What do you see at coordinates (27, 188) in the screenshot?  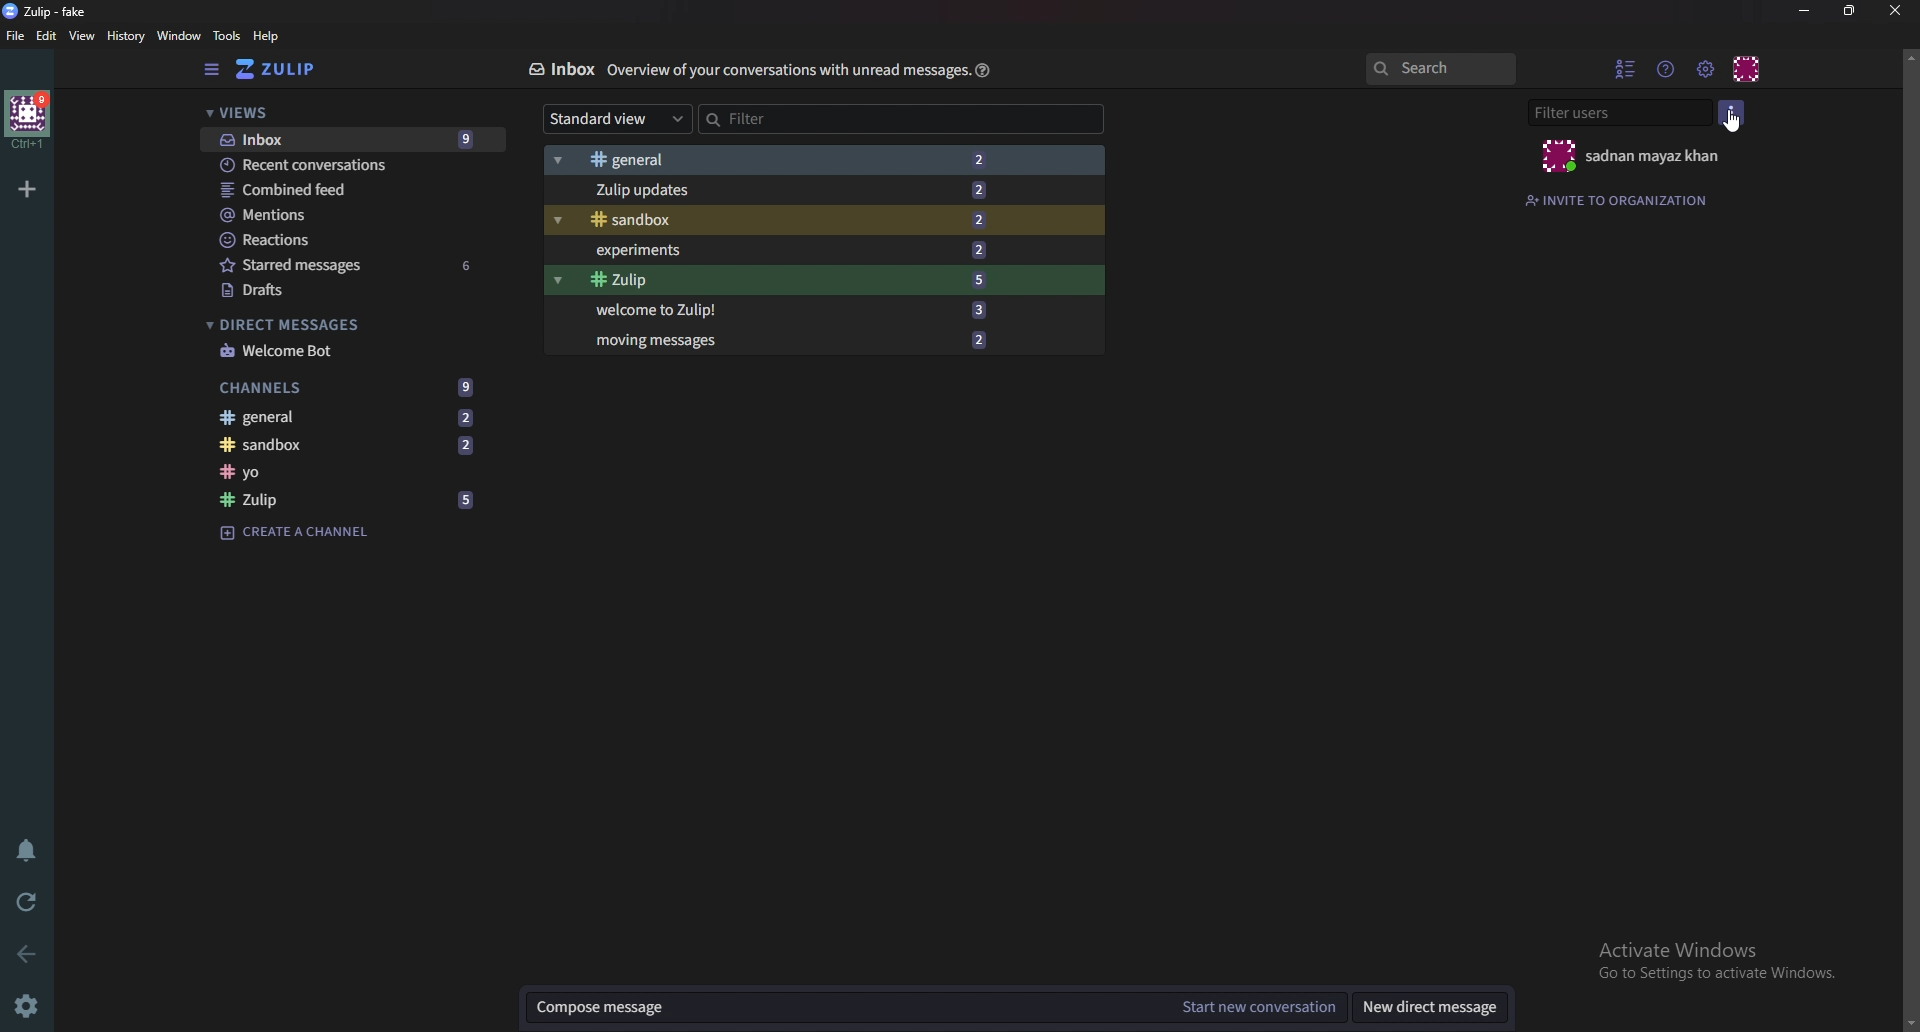 I see `add organization` at bounding box center [27, 188].